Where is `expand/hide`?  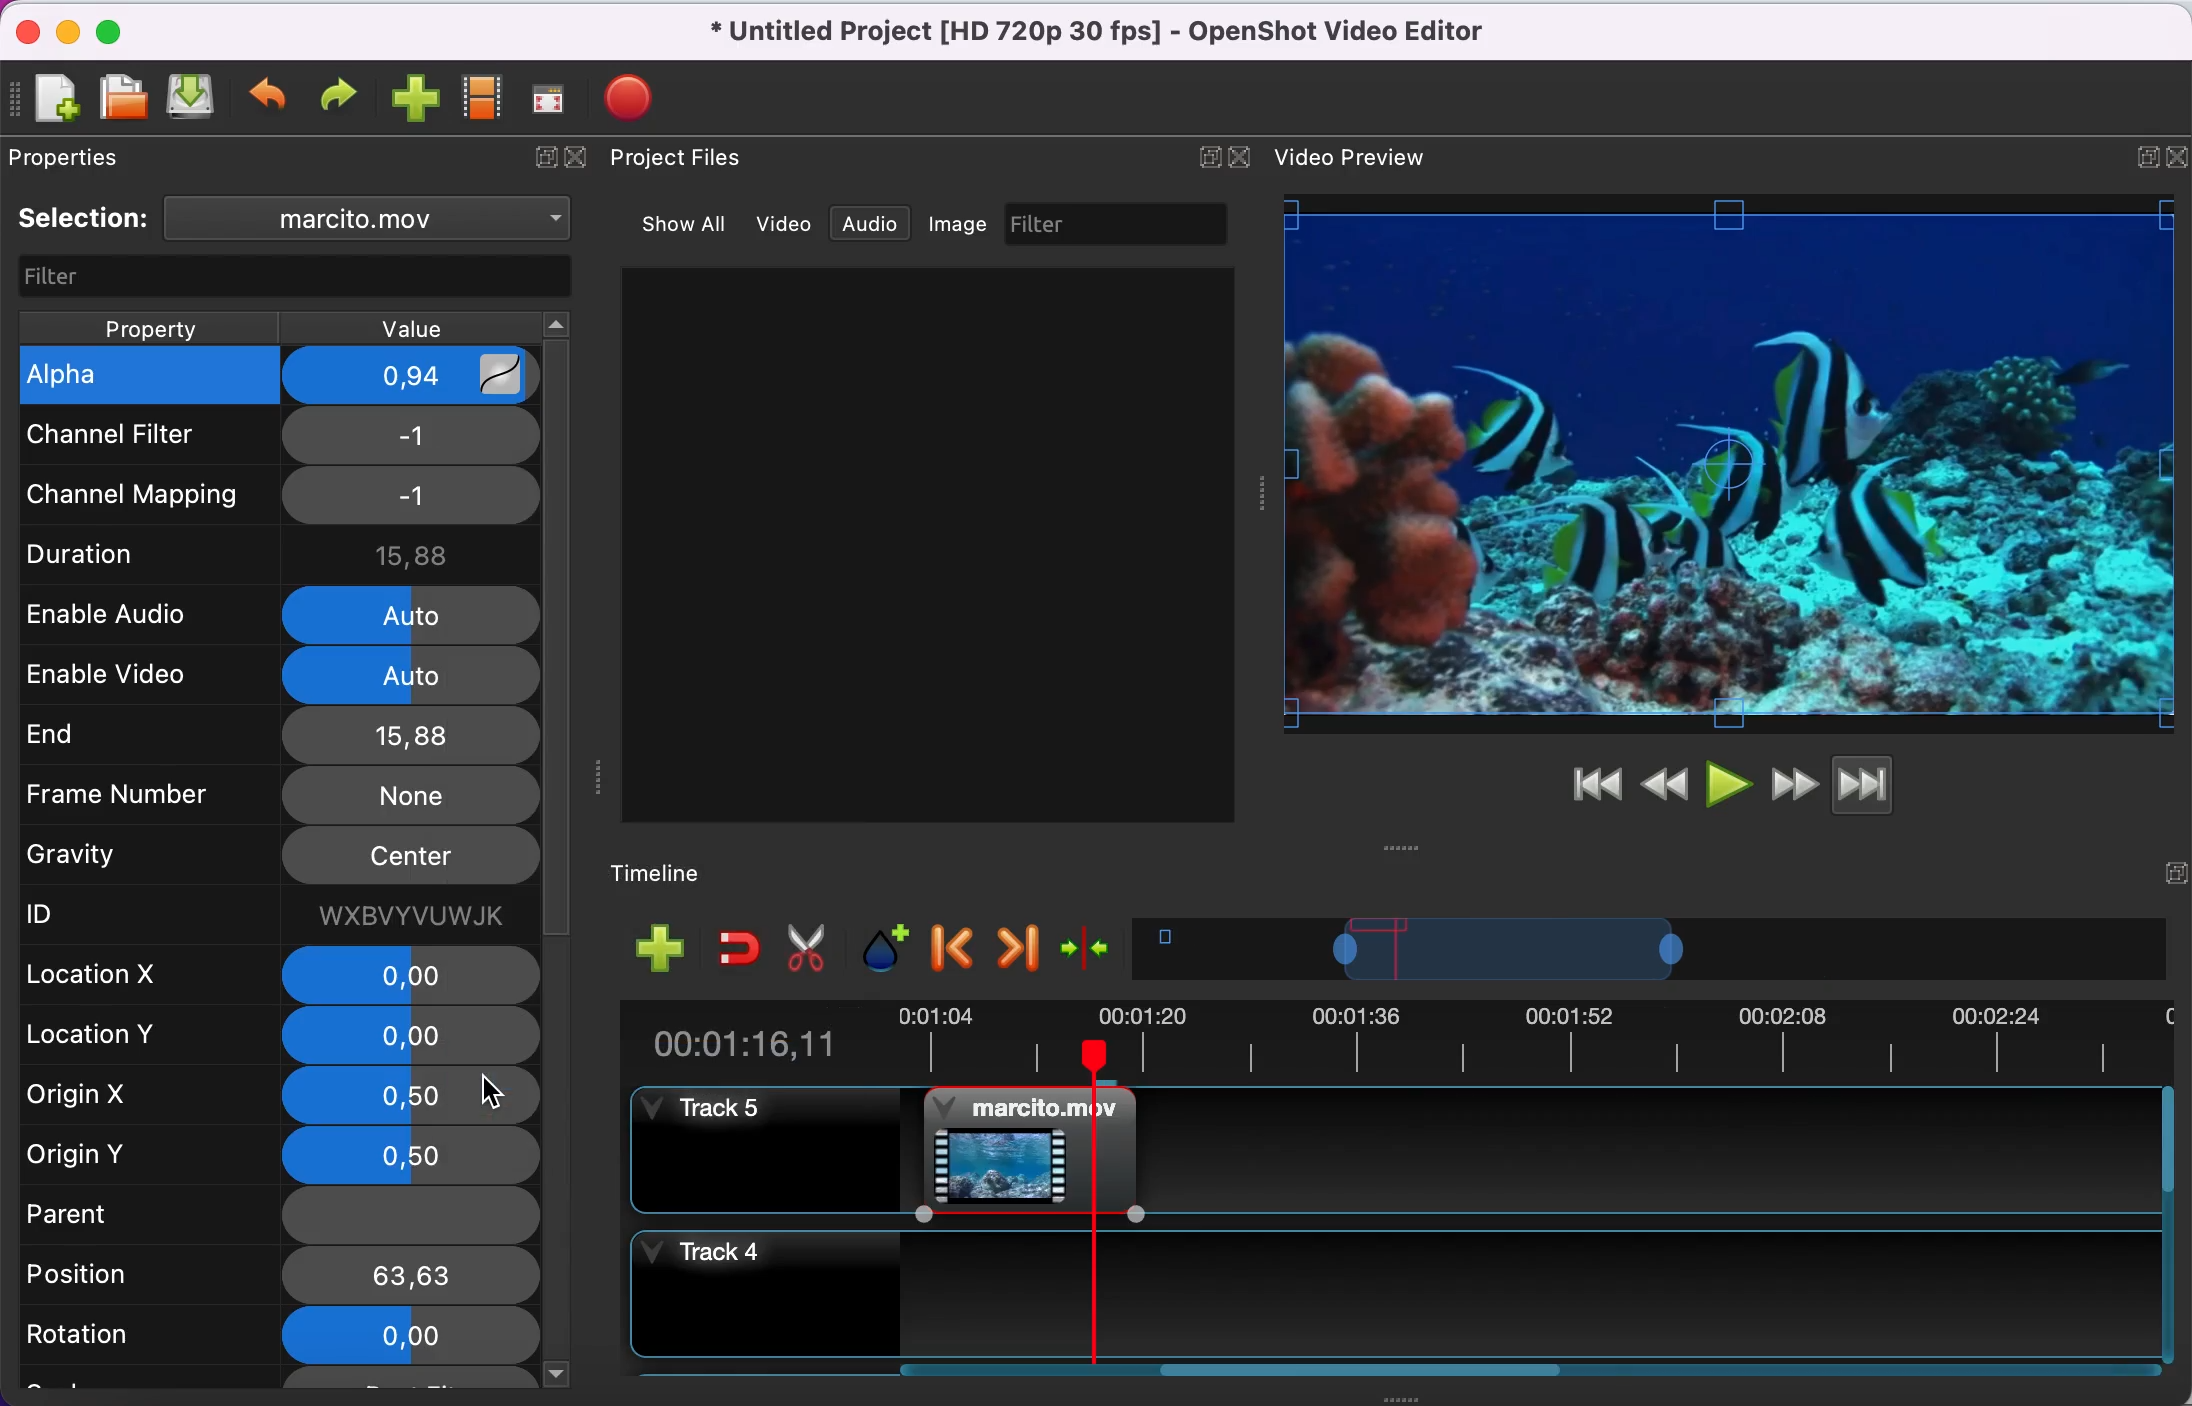
expand/hide is located at coordinates (2178, 151).